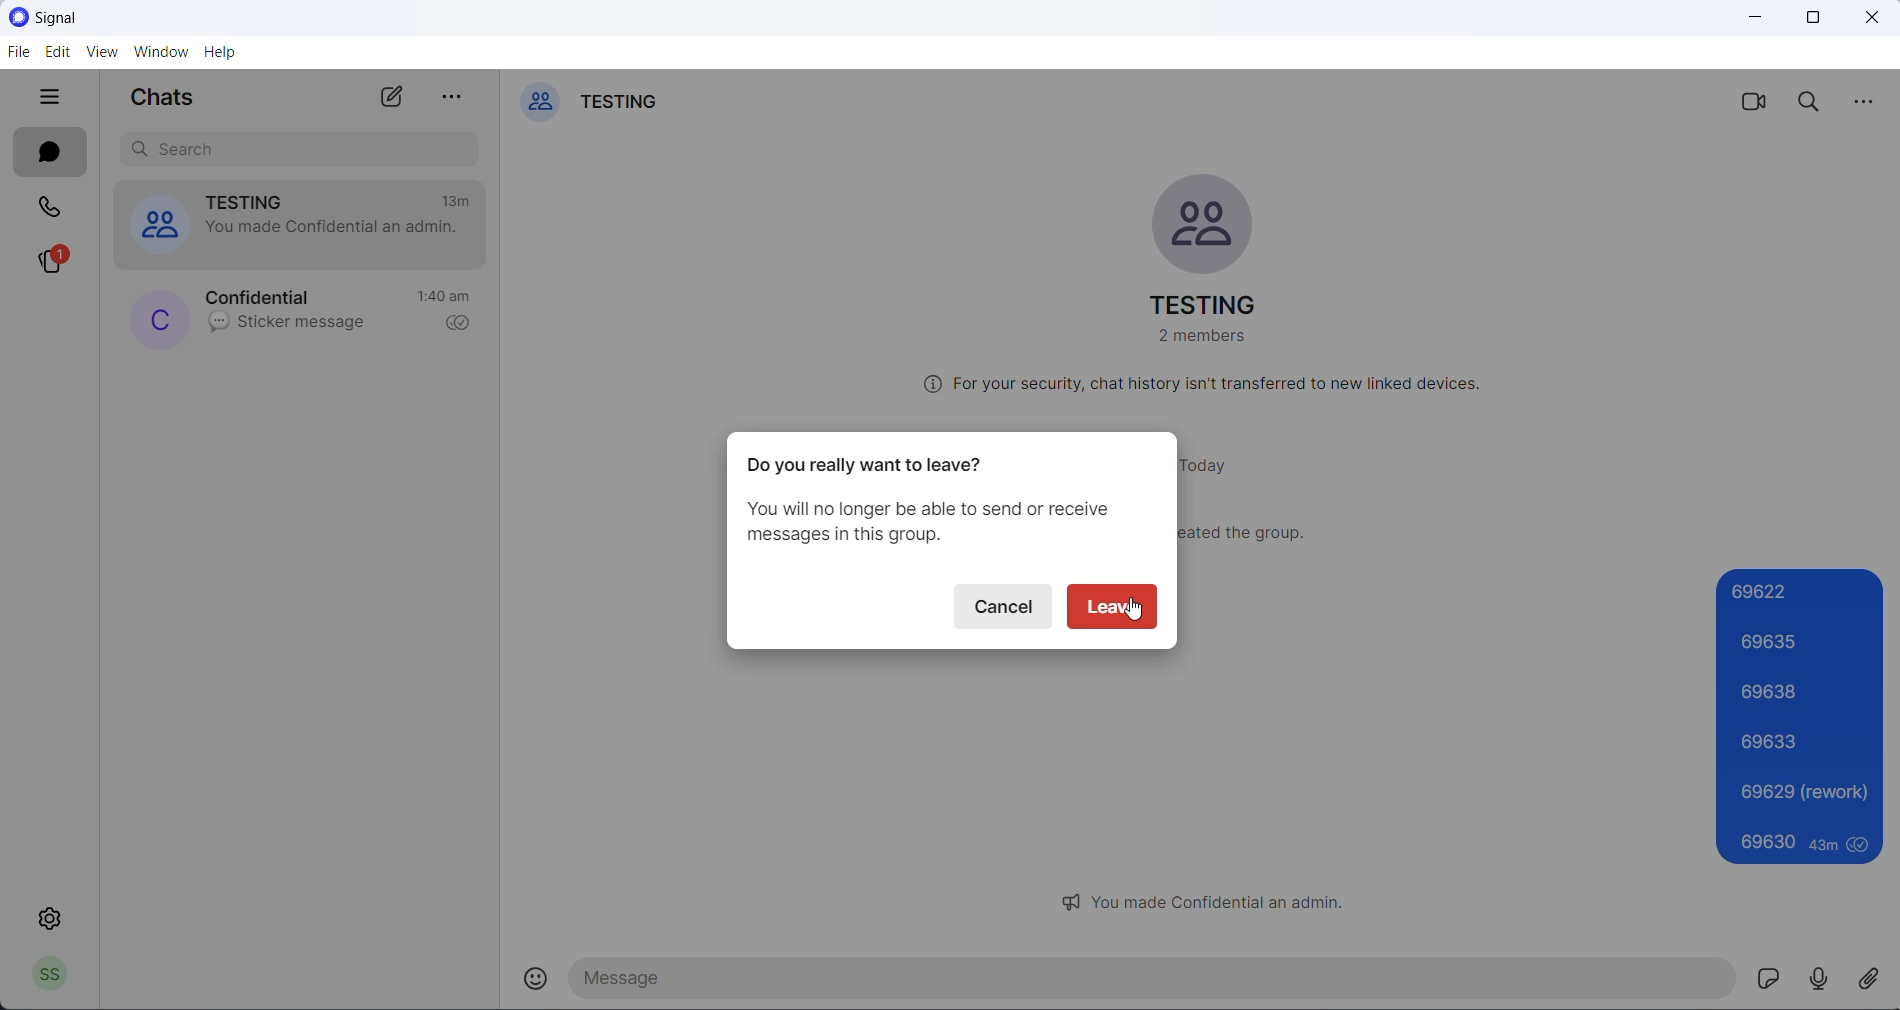 This screenshot has width=1900, height=1010. I want to click on more options, so click(1865, 100).